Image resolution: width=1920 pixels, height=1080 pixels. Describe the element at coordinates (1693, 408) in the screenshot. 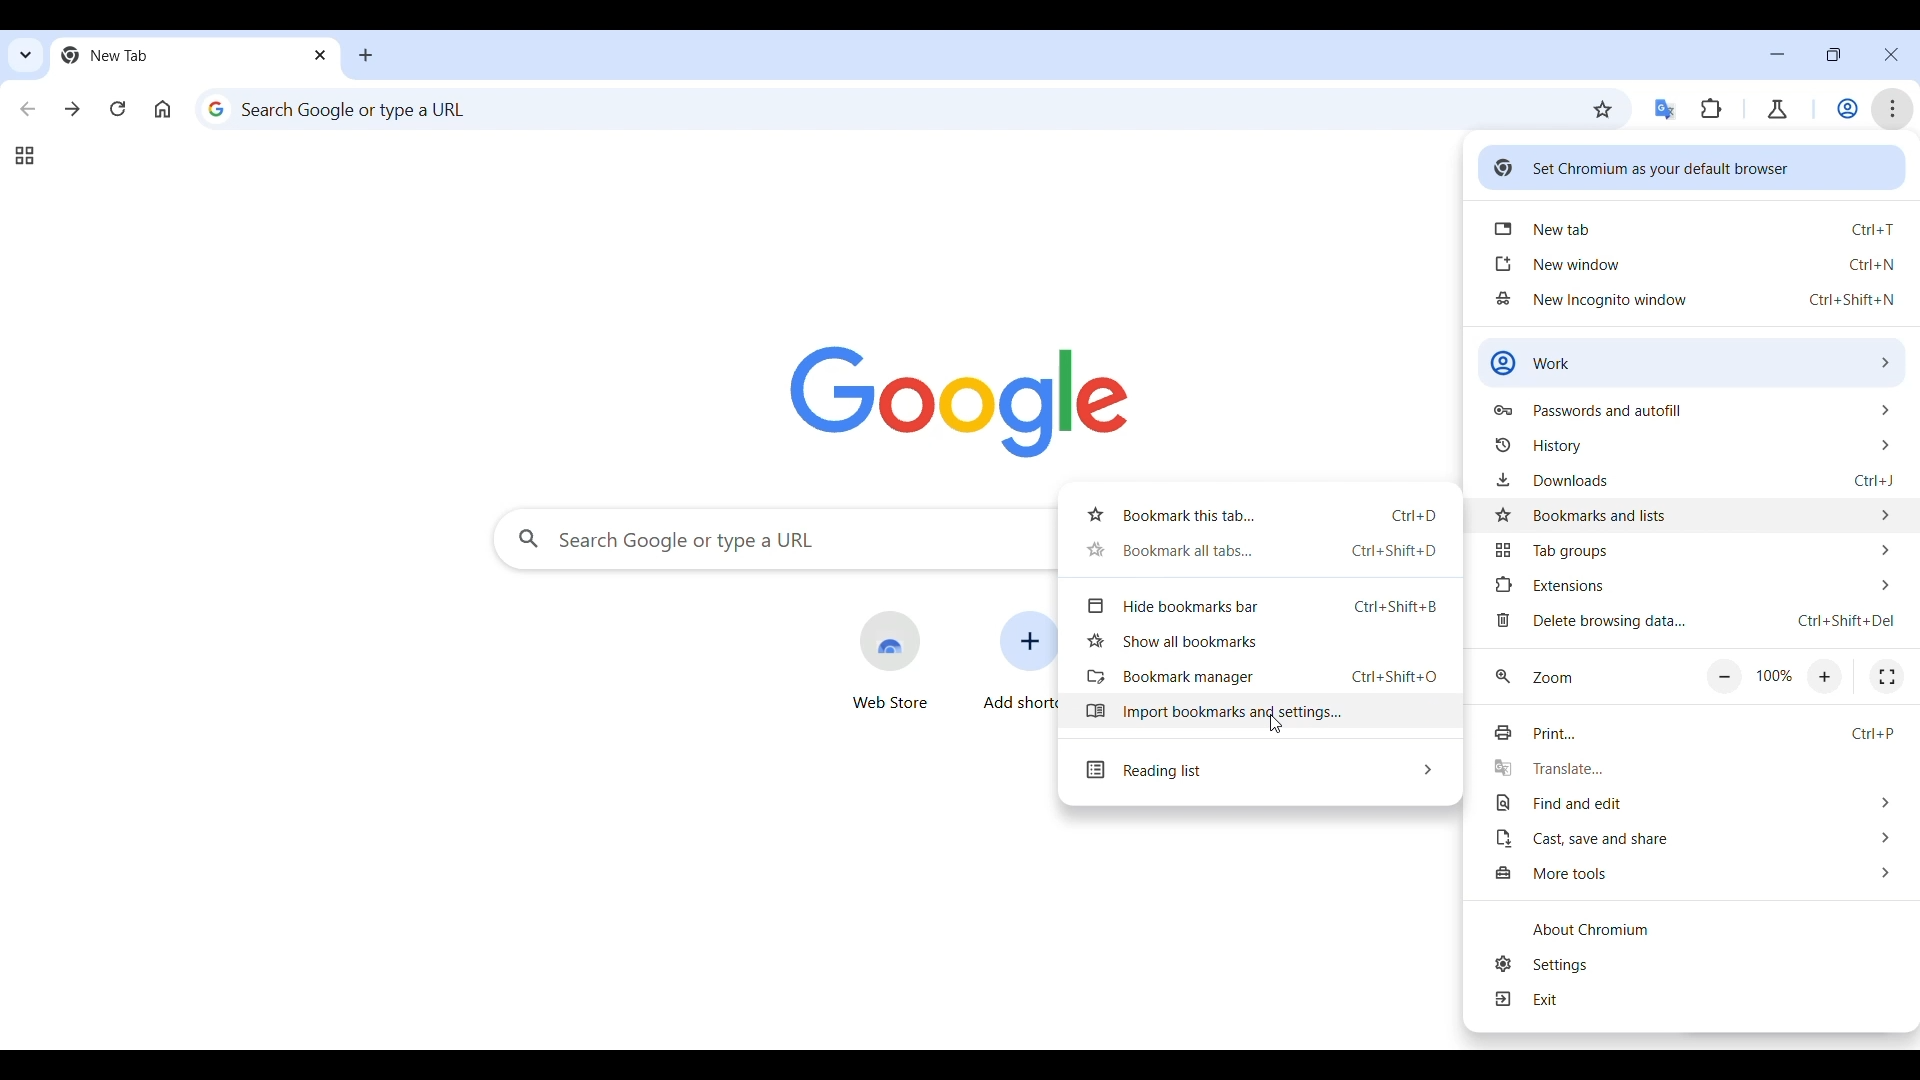

I see `Passwords and autofill` at that location.